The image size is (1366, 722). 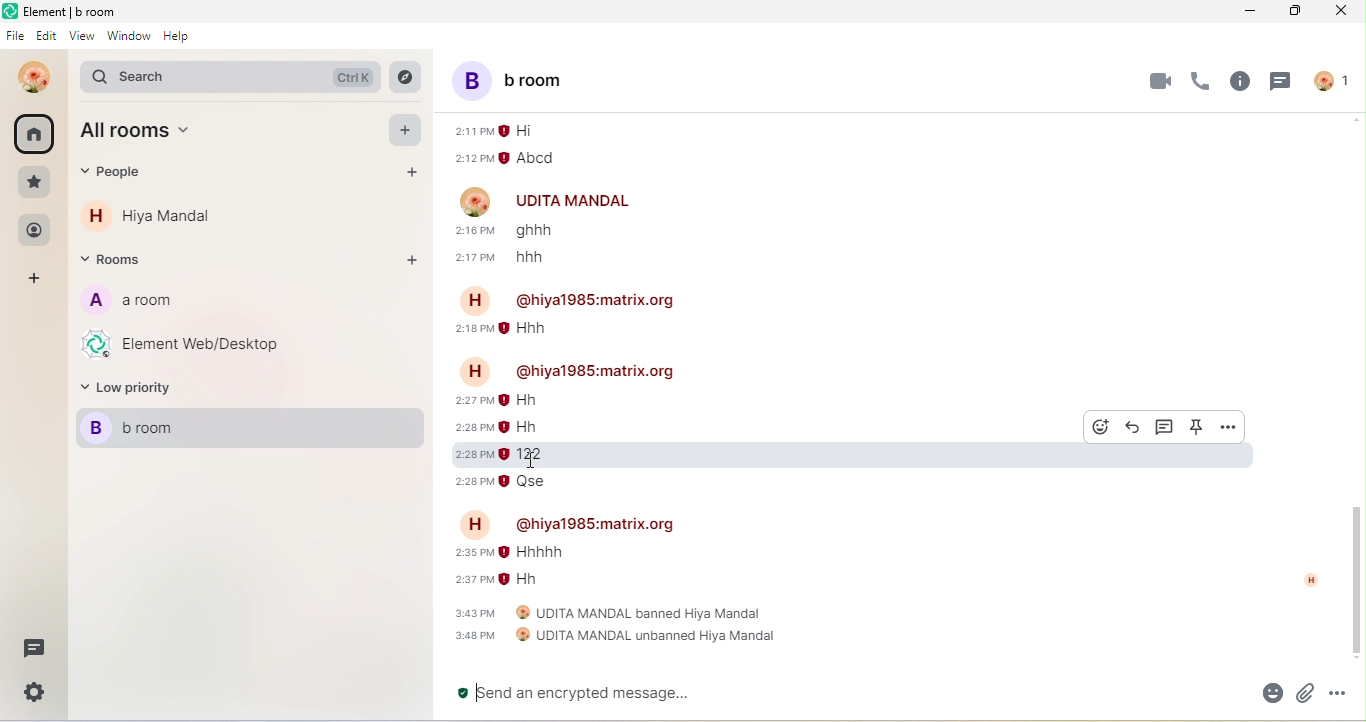 I want to click on thread, so click(x=33, y=649).